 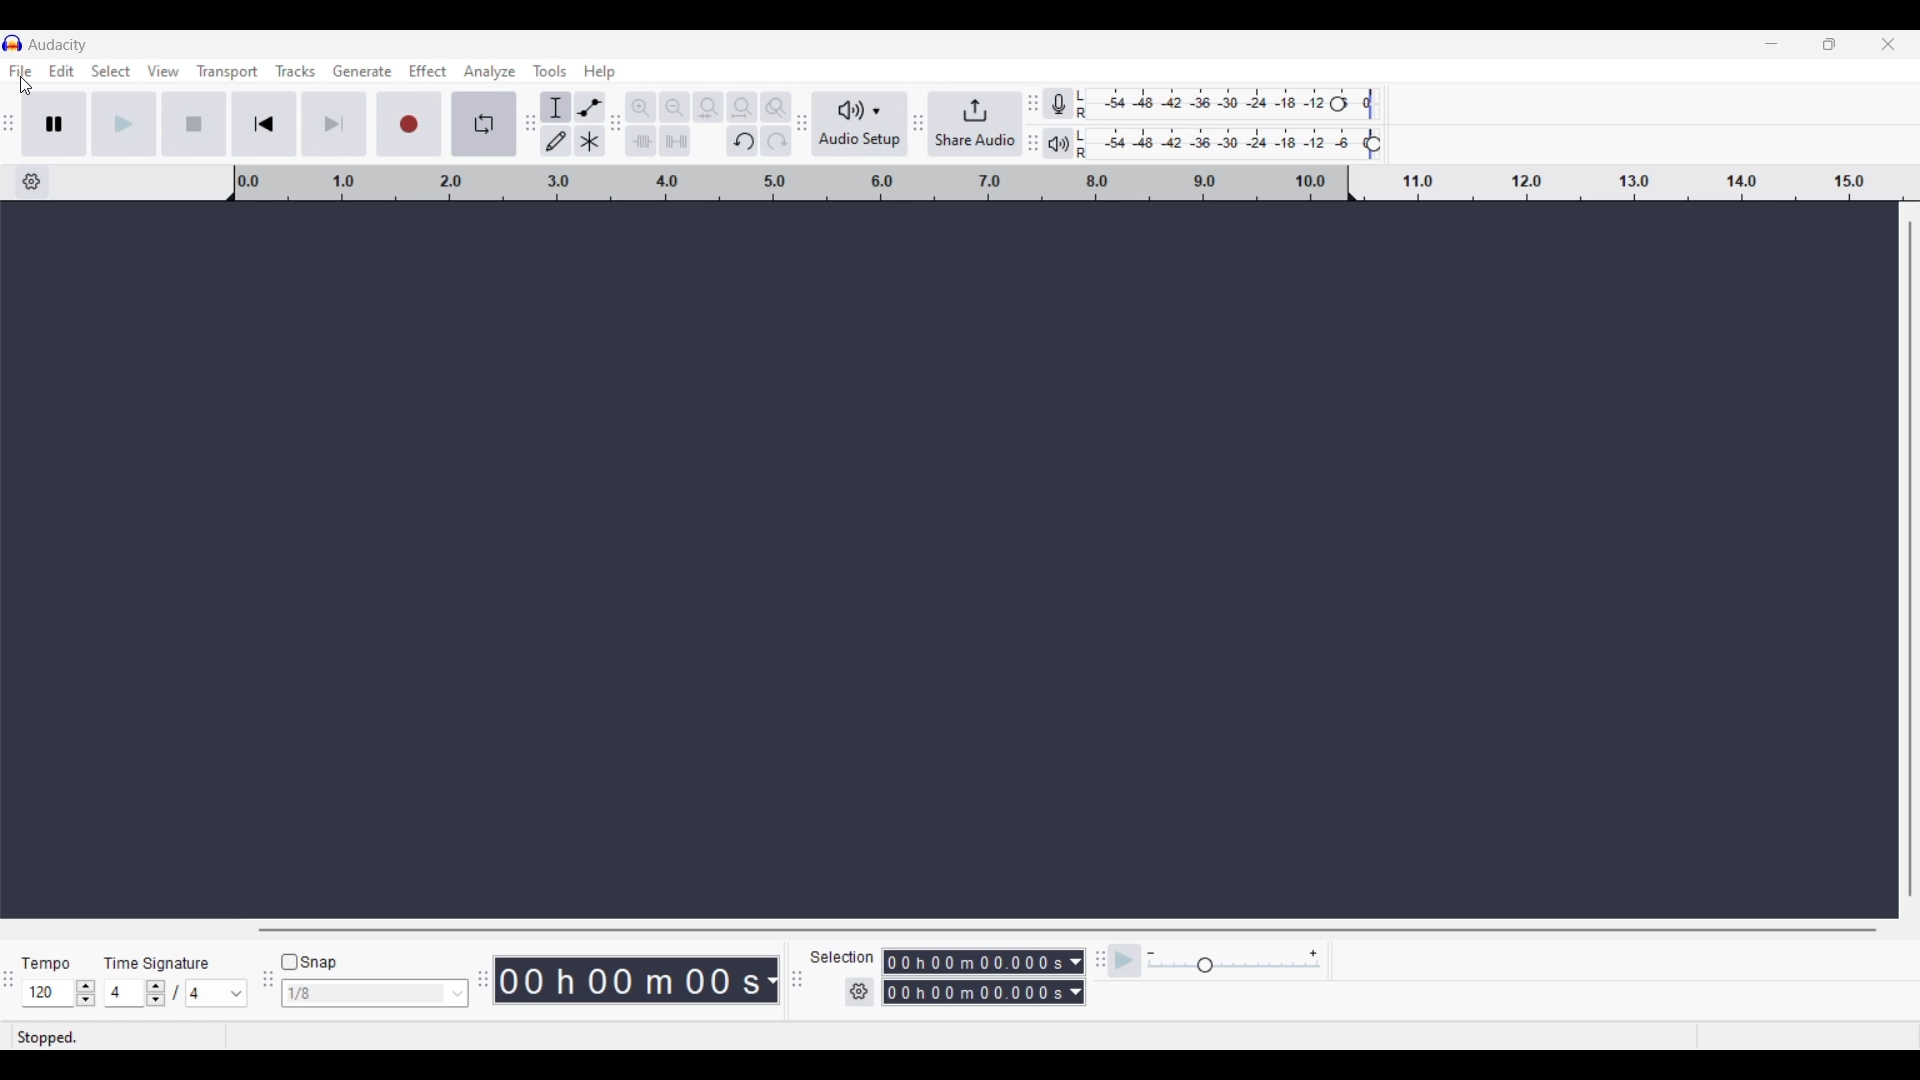 I want to click on Time Signature, so click(x=161, y=959).